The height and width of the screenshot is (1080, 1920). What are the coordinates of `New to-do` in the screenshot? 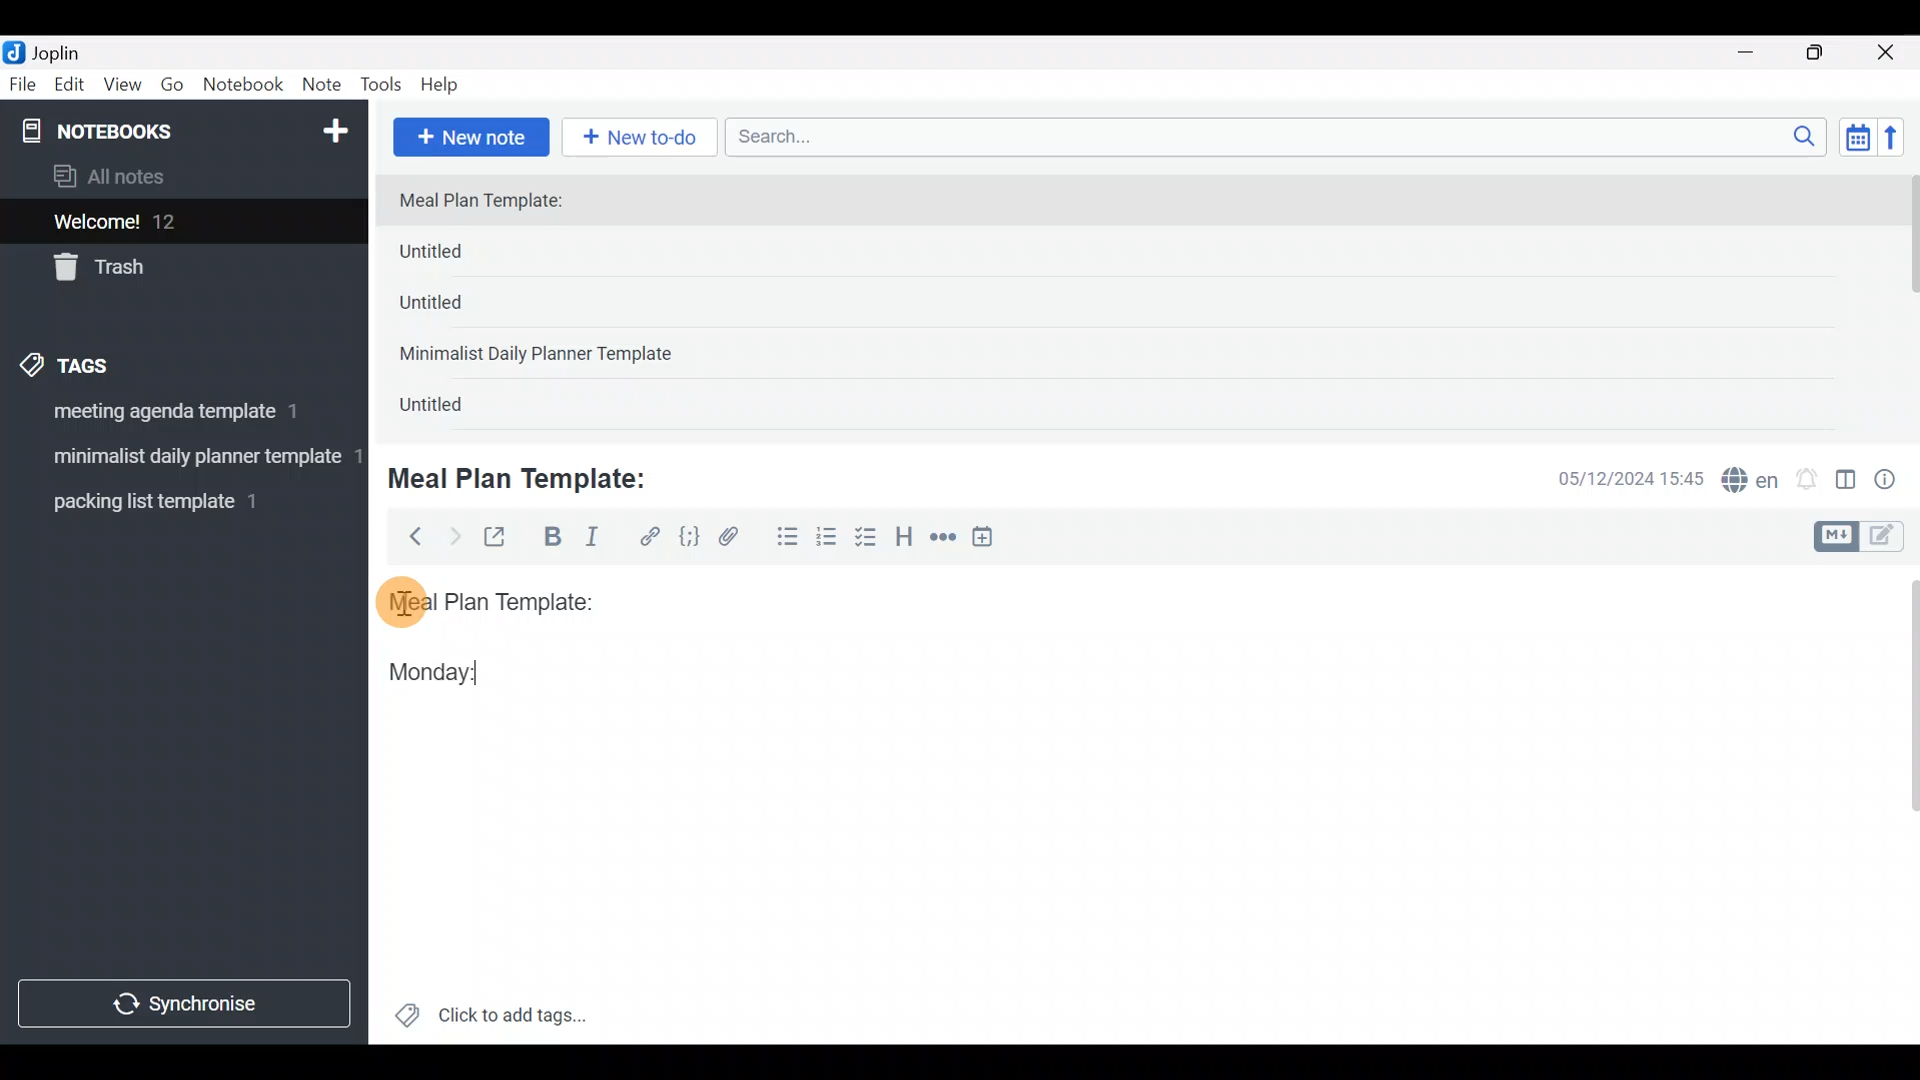 It's located at (644, 139).